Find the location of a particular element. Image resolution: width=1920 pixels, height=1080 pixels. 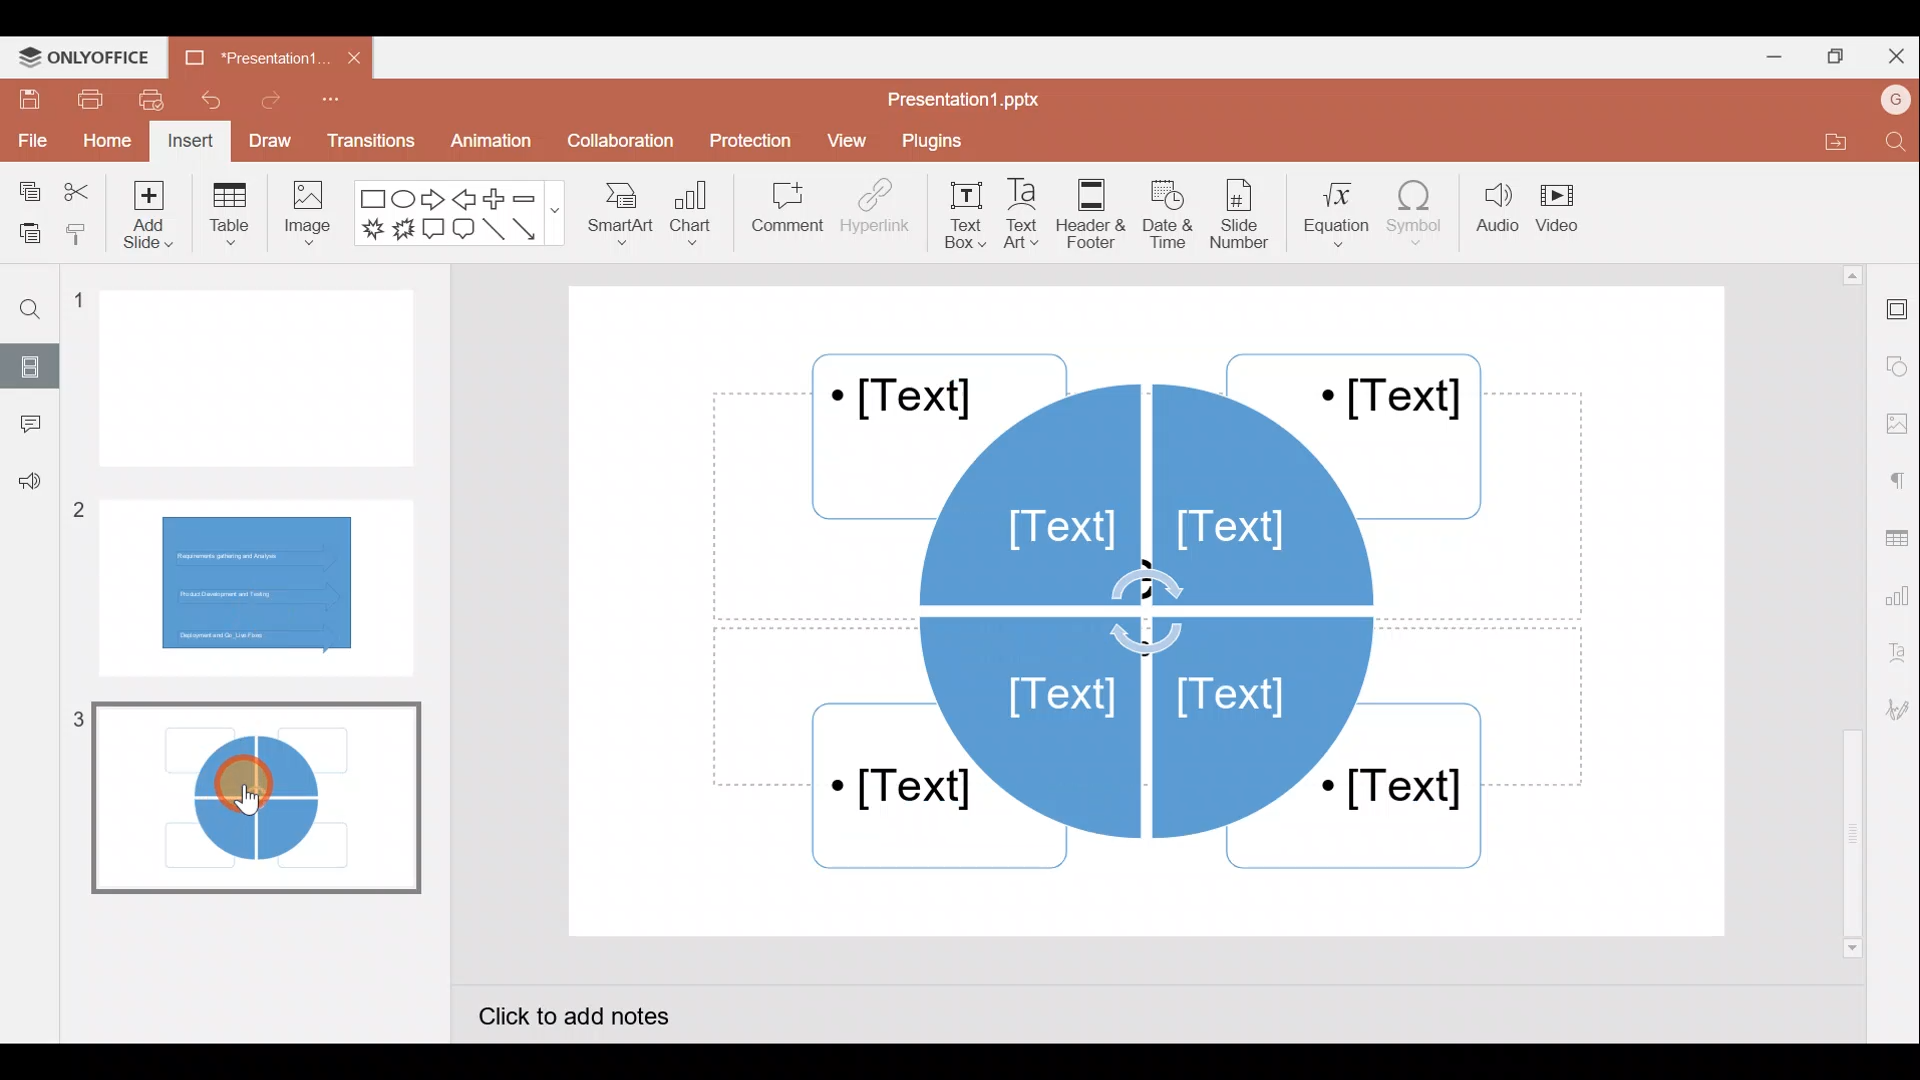

Find is located at coordinates (41, 312).